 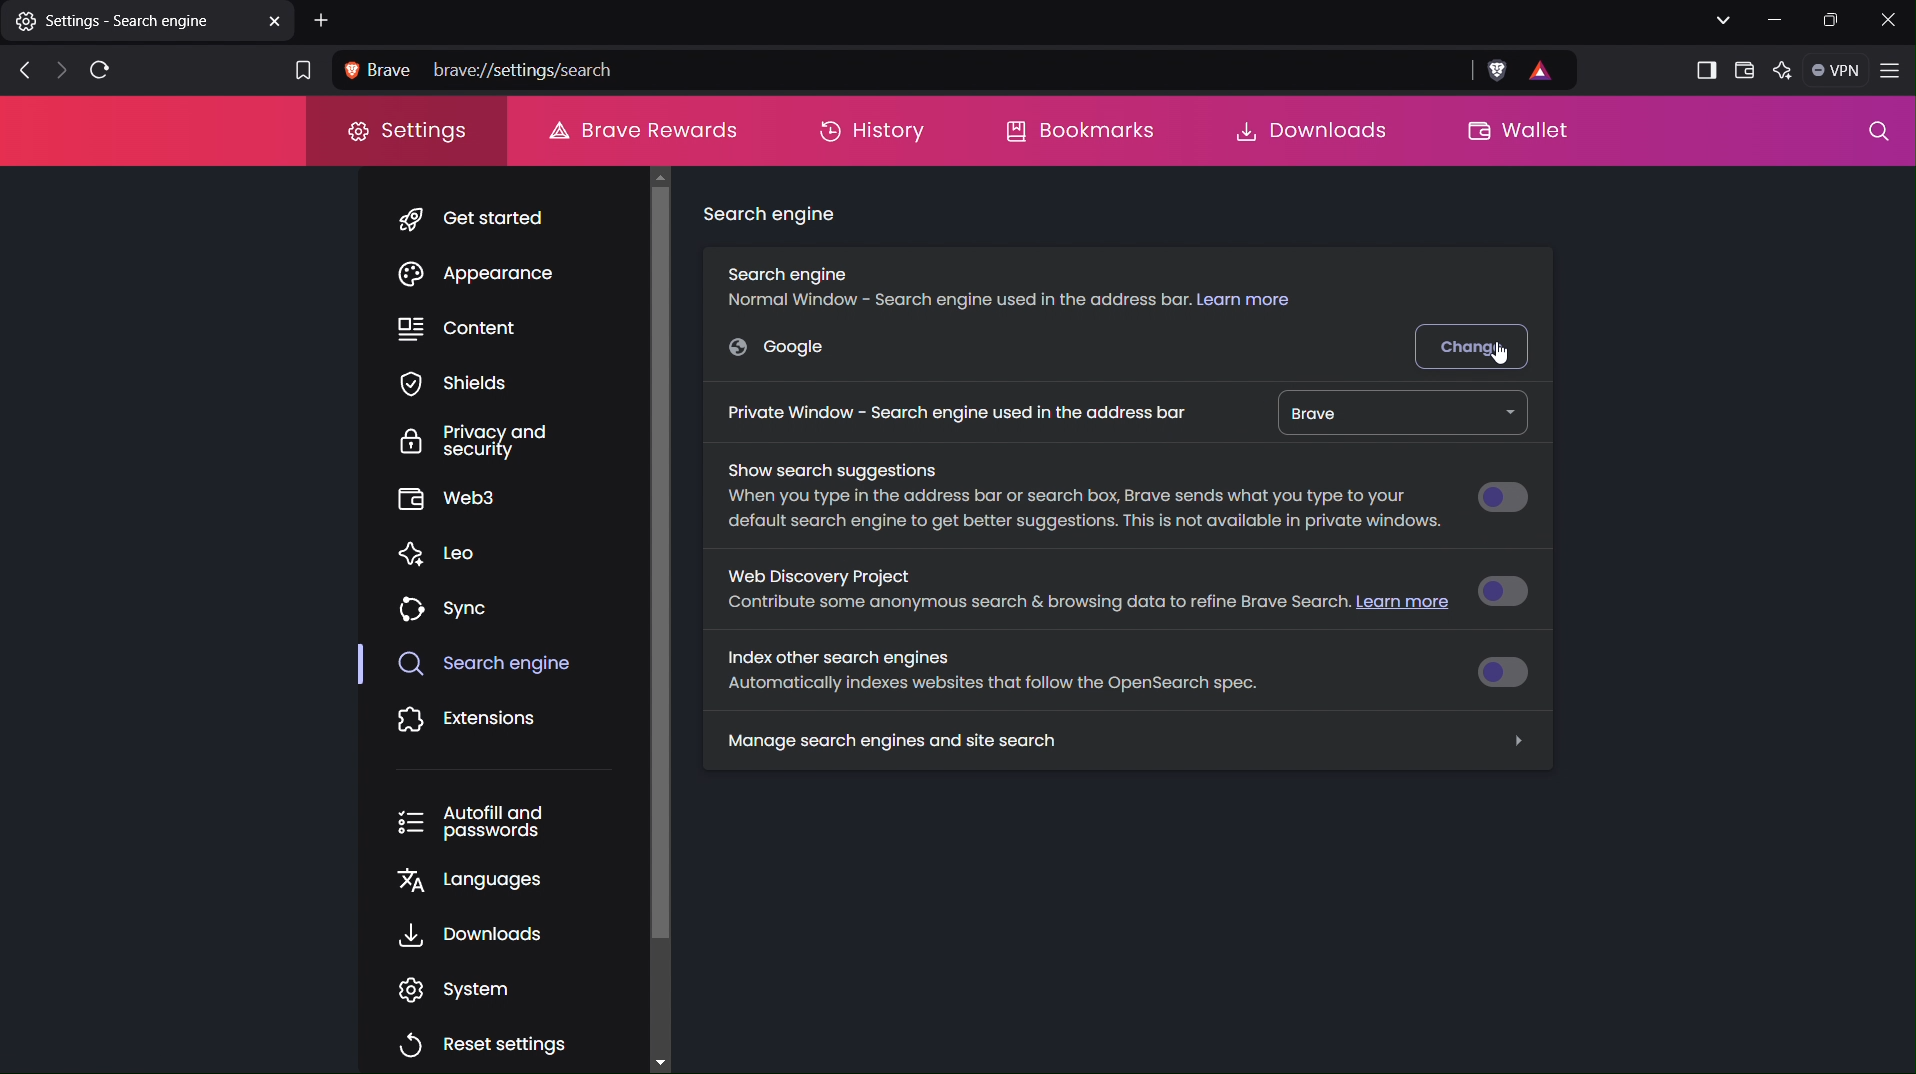 What do you see at coordinates (1720, 20) in the screenshot?
I see `List all tabs` at bounding box center [1720, 20].